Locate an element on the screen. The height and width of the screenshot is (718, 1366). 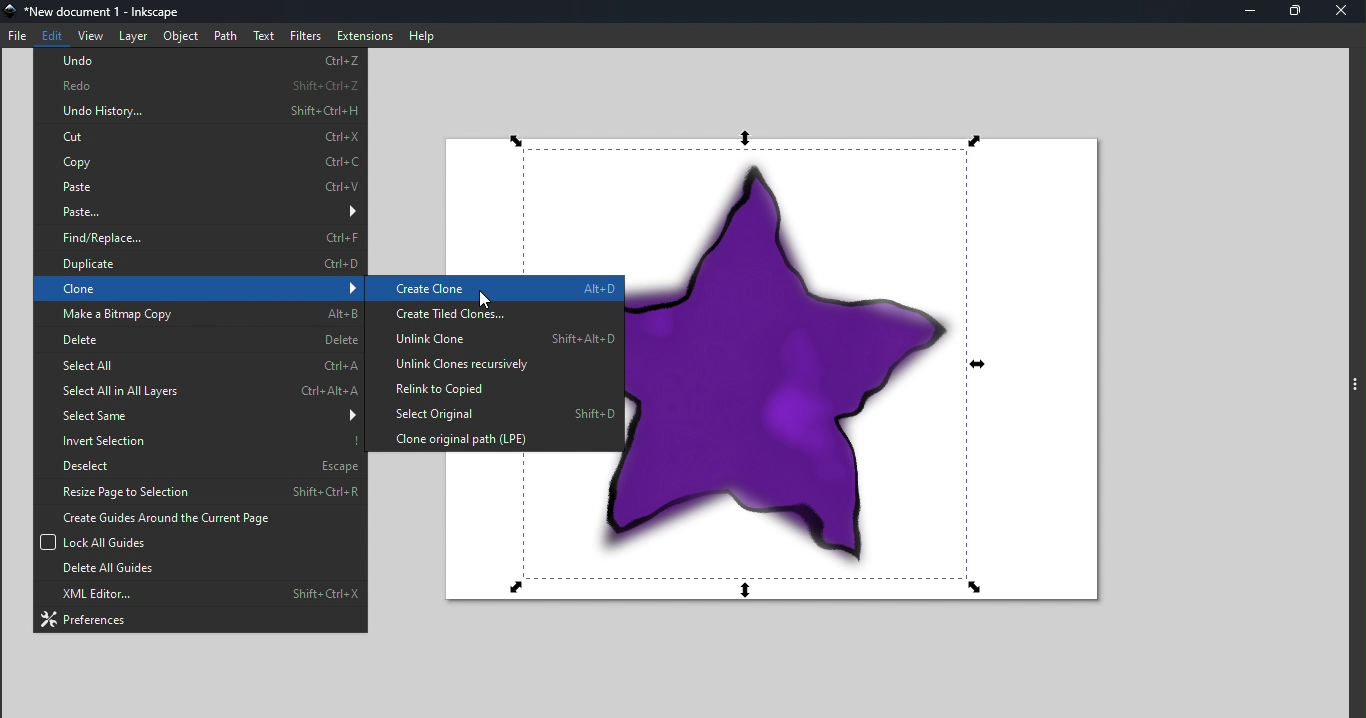
Extensions is located at coordinates (364, 36).